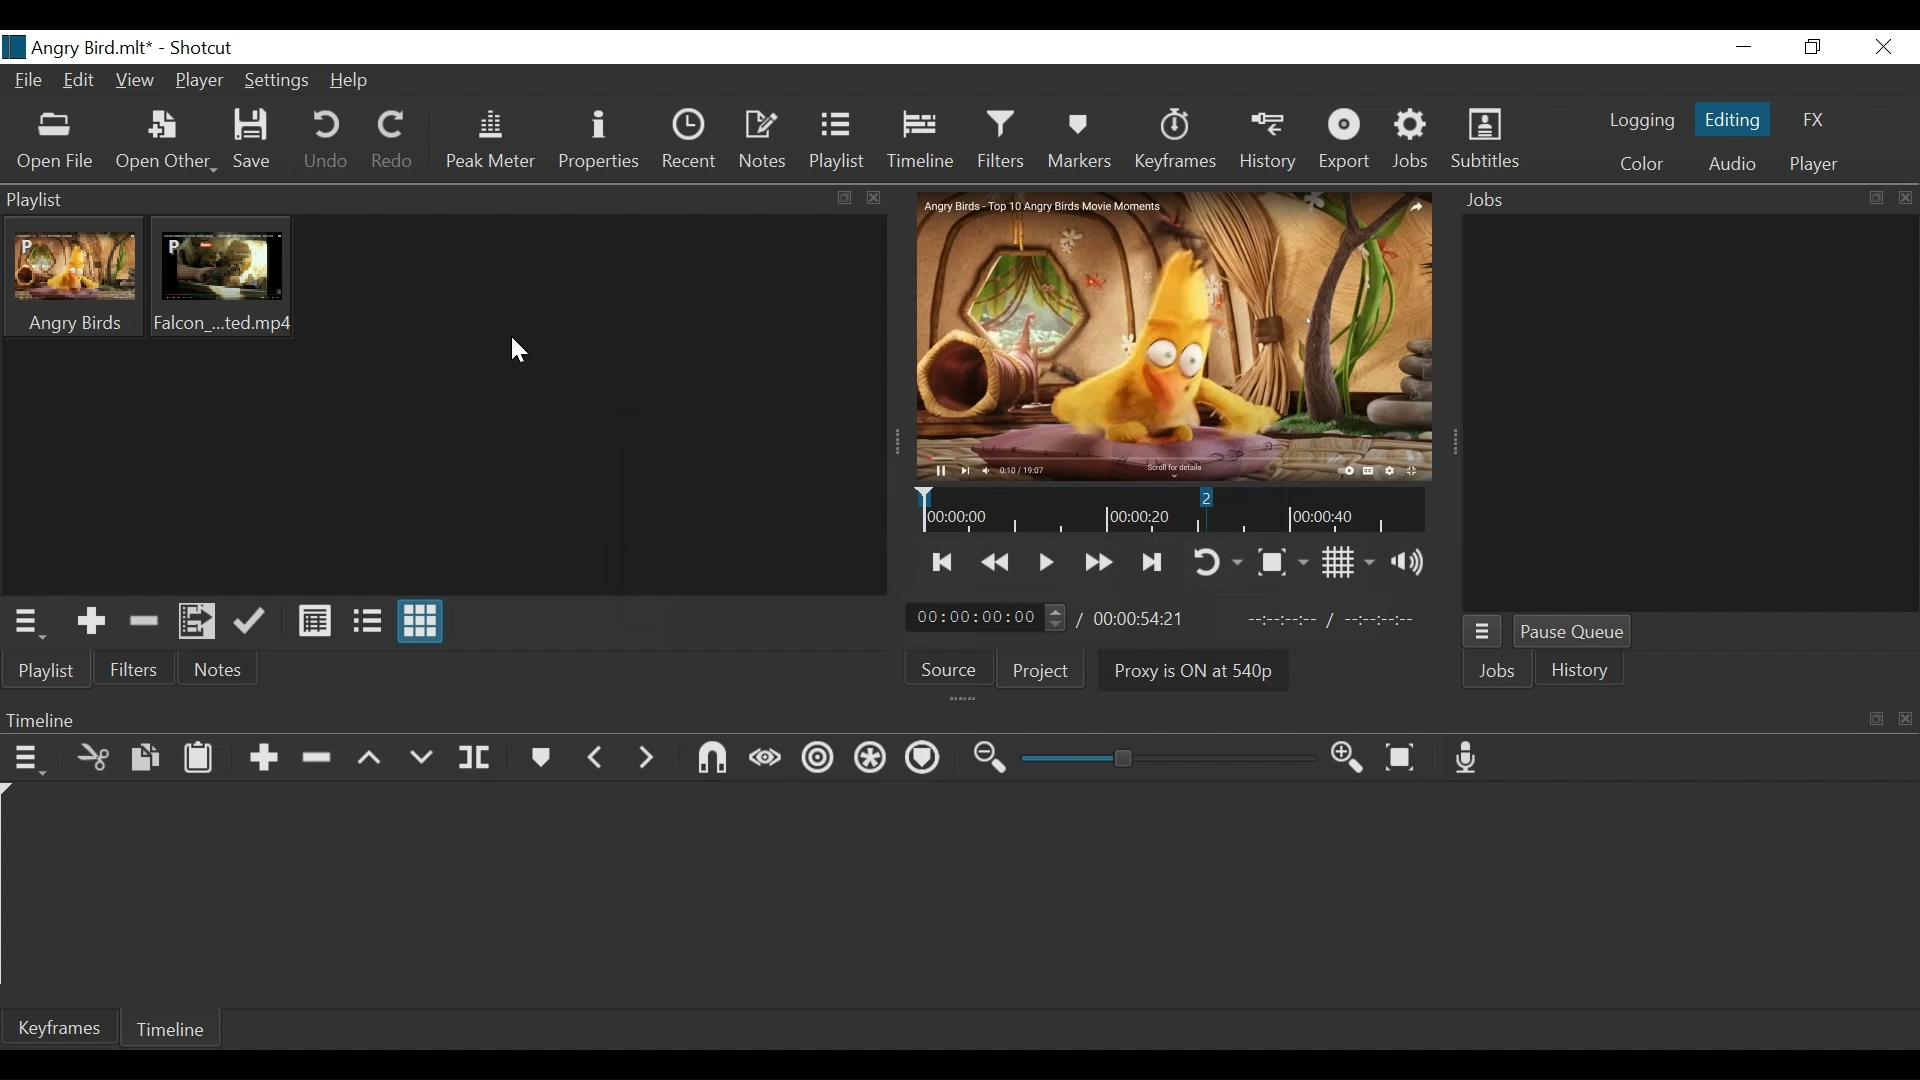  Describe the element at coordinates (1343, 563) in the screenshot. I see `Toggle Display grid on player` at that location.